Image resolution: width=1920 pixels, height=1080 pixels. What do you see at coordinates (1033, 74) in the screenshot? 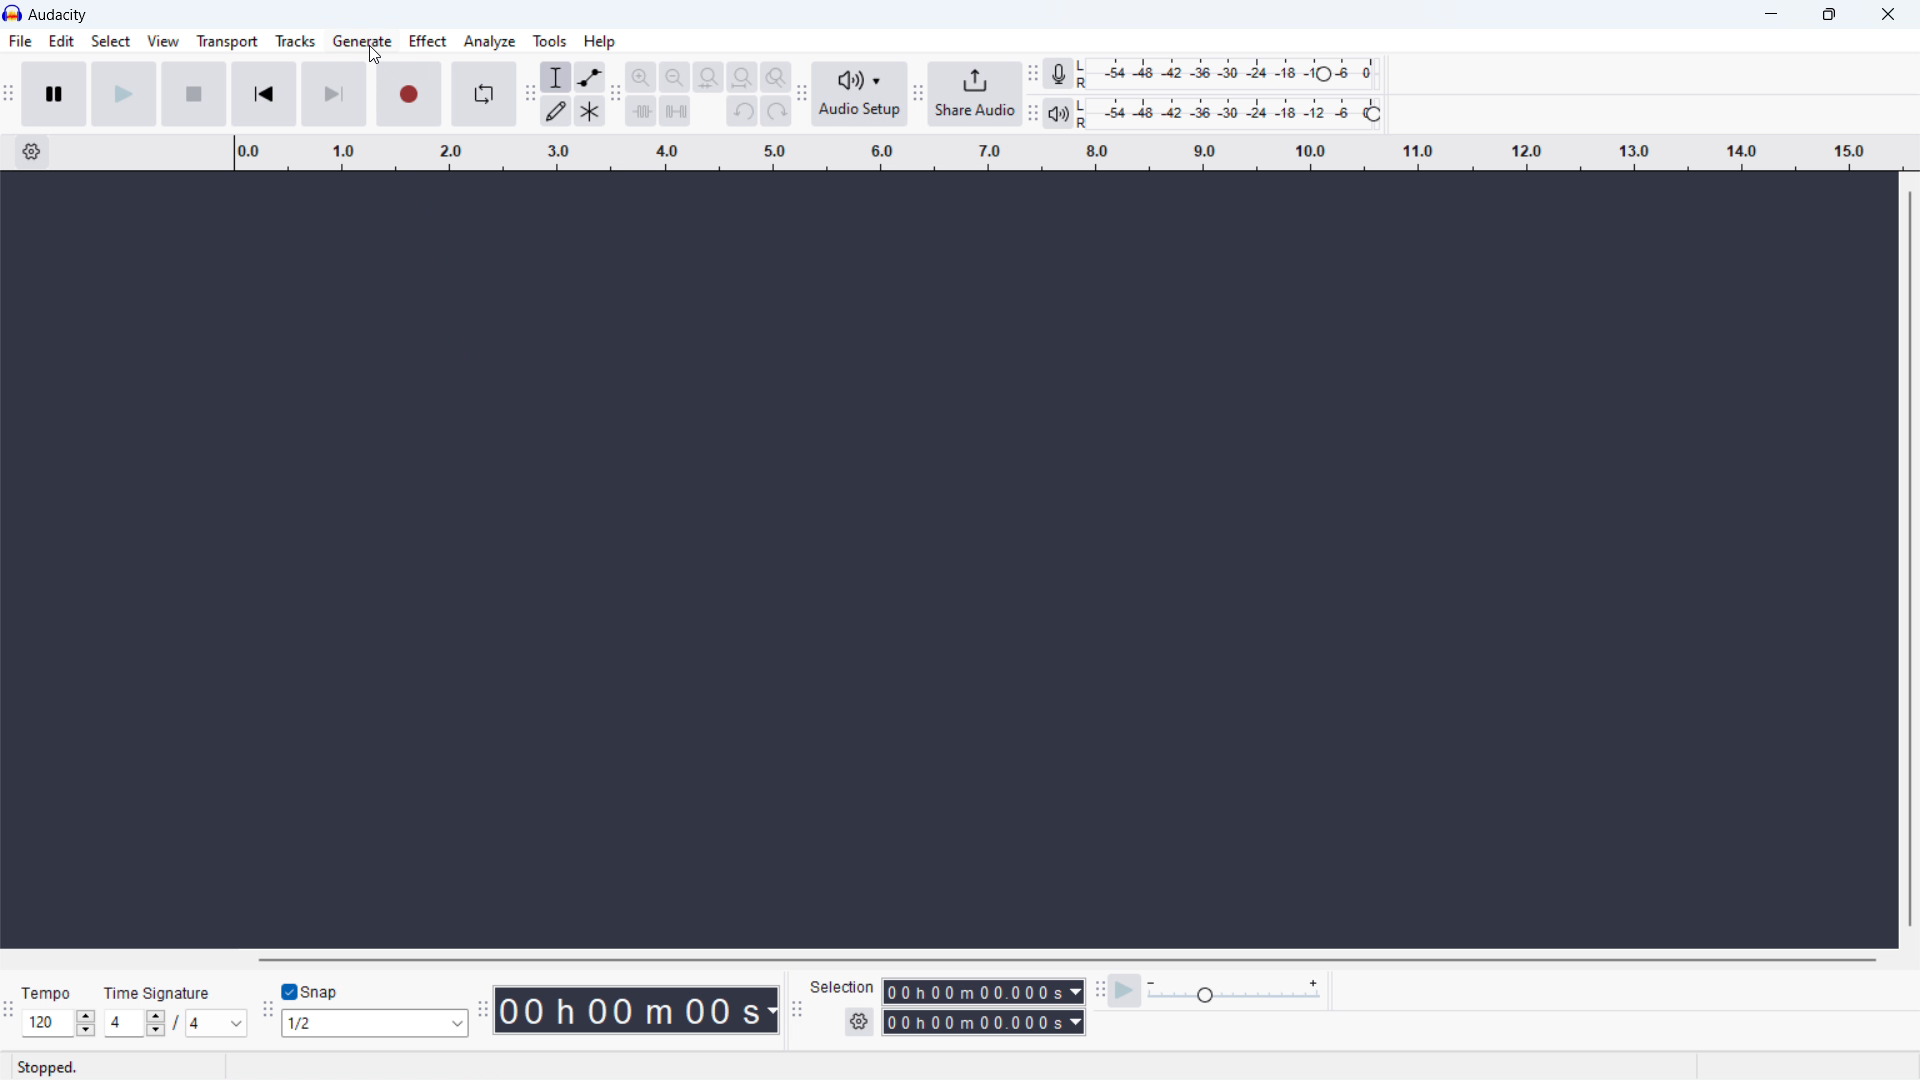
I see `recording meter toolbar` at bounding box center [1033, 74].